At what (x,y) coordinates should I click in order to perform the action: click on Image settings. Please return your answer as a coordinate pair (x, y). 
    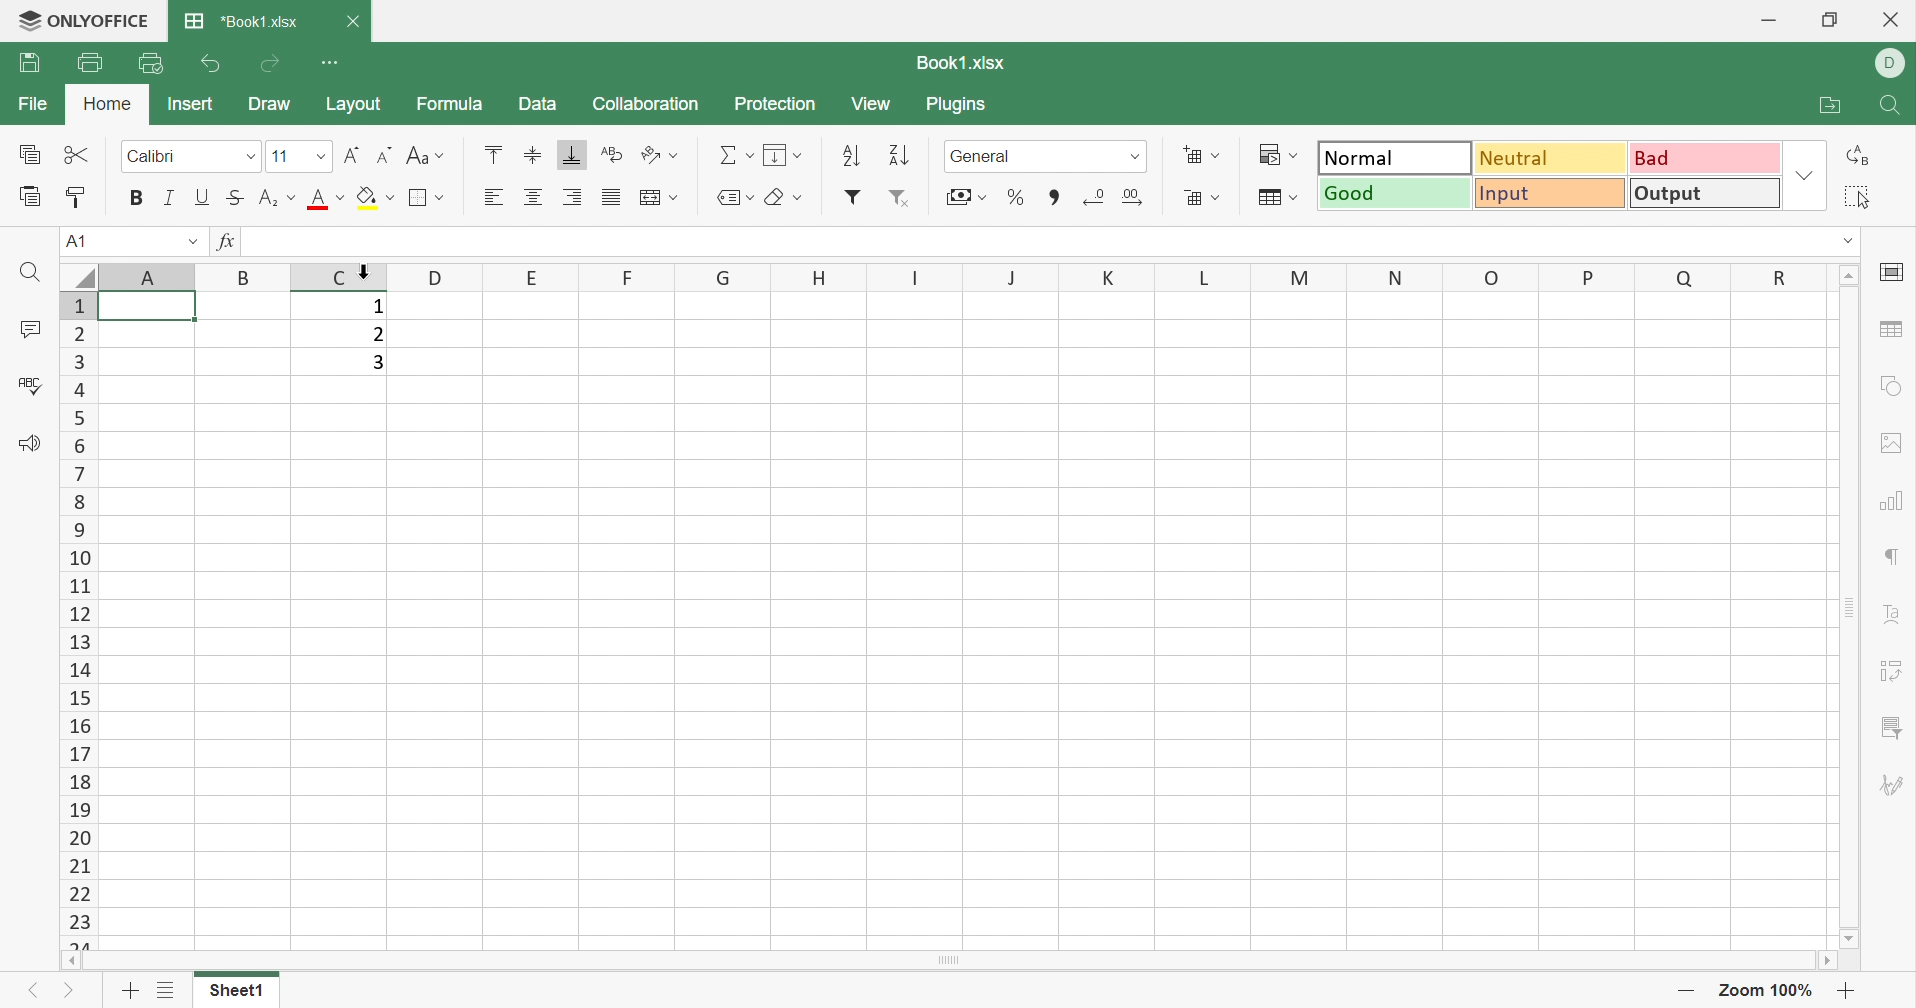
    Looking at the image, I should click on (1894, 445).